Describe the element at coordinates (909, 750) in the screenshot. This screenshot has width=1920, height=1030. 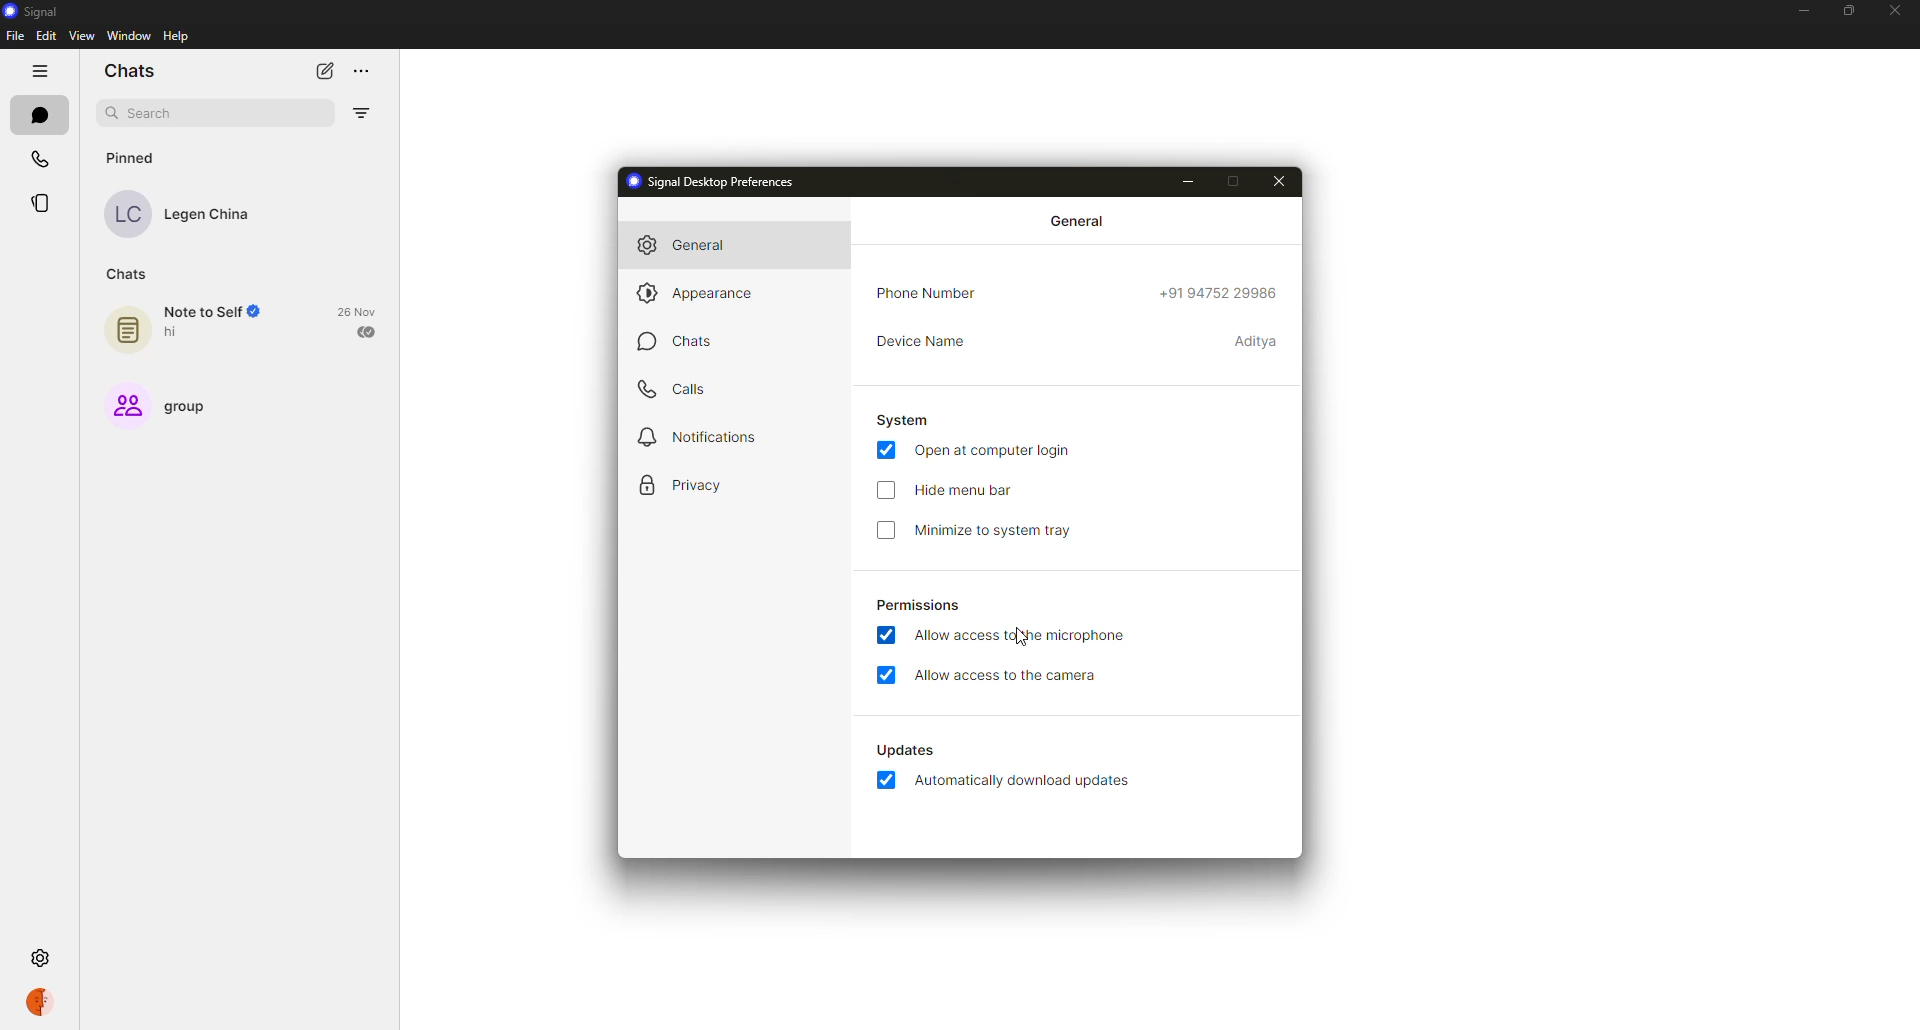
I see `automatically download updates` at that location.